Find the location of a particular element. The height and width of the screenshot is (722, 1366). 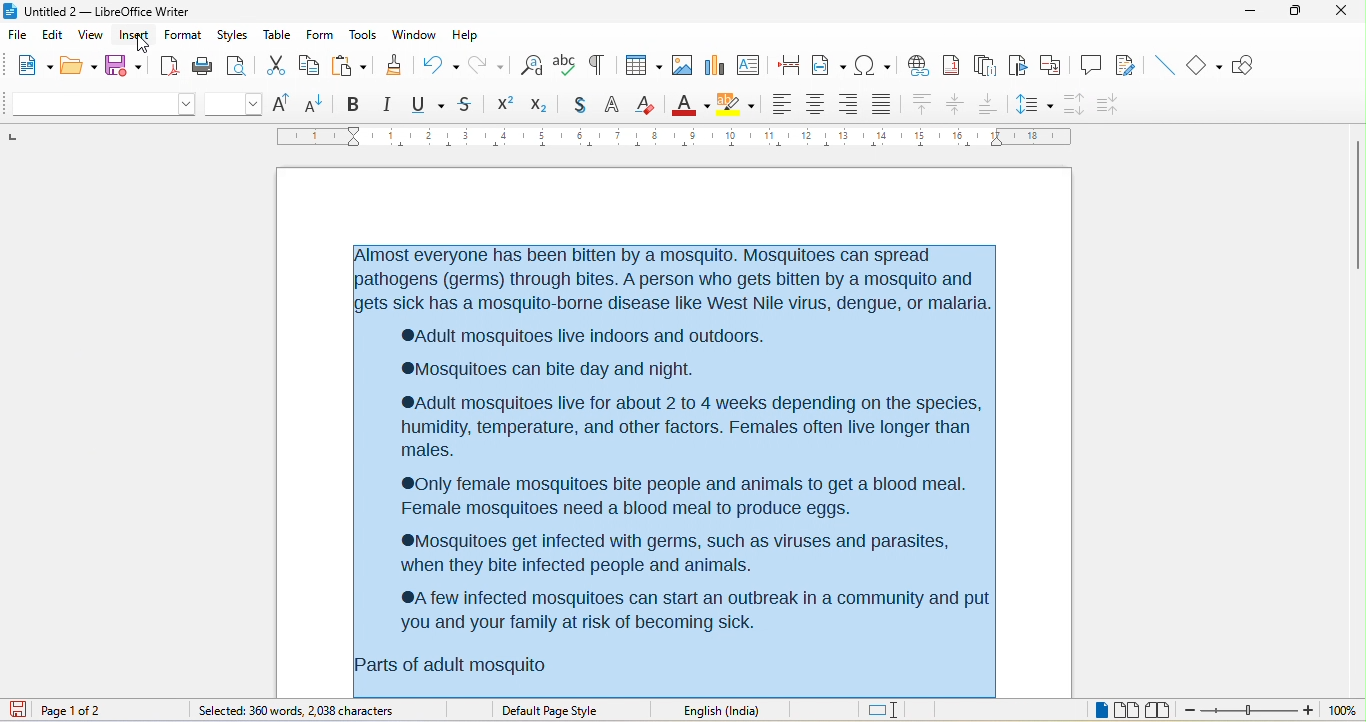

format is located at coordinates (182, 35).